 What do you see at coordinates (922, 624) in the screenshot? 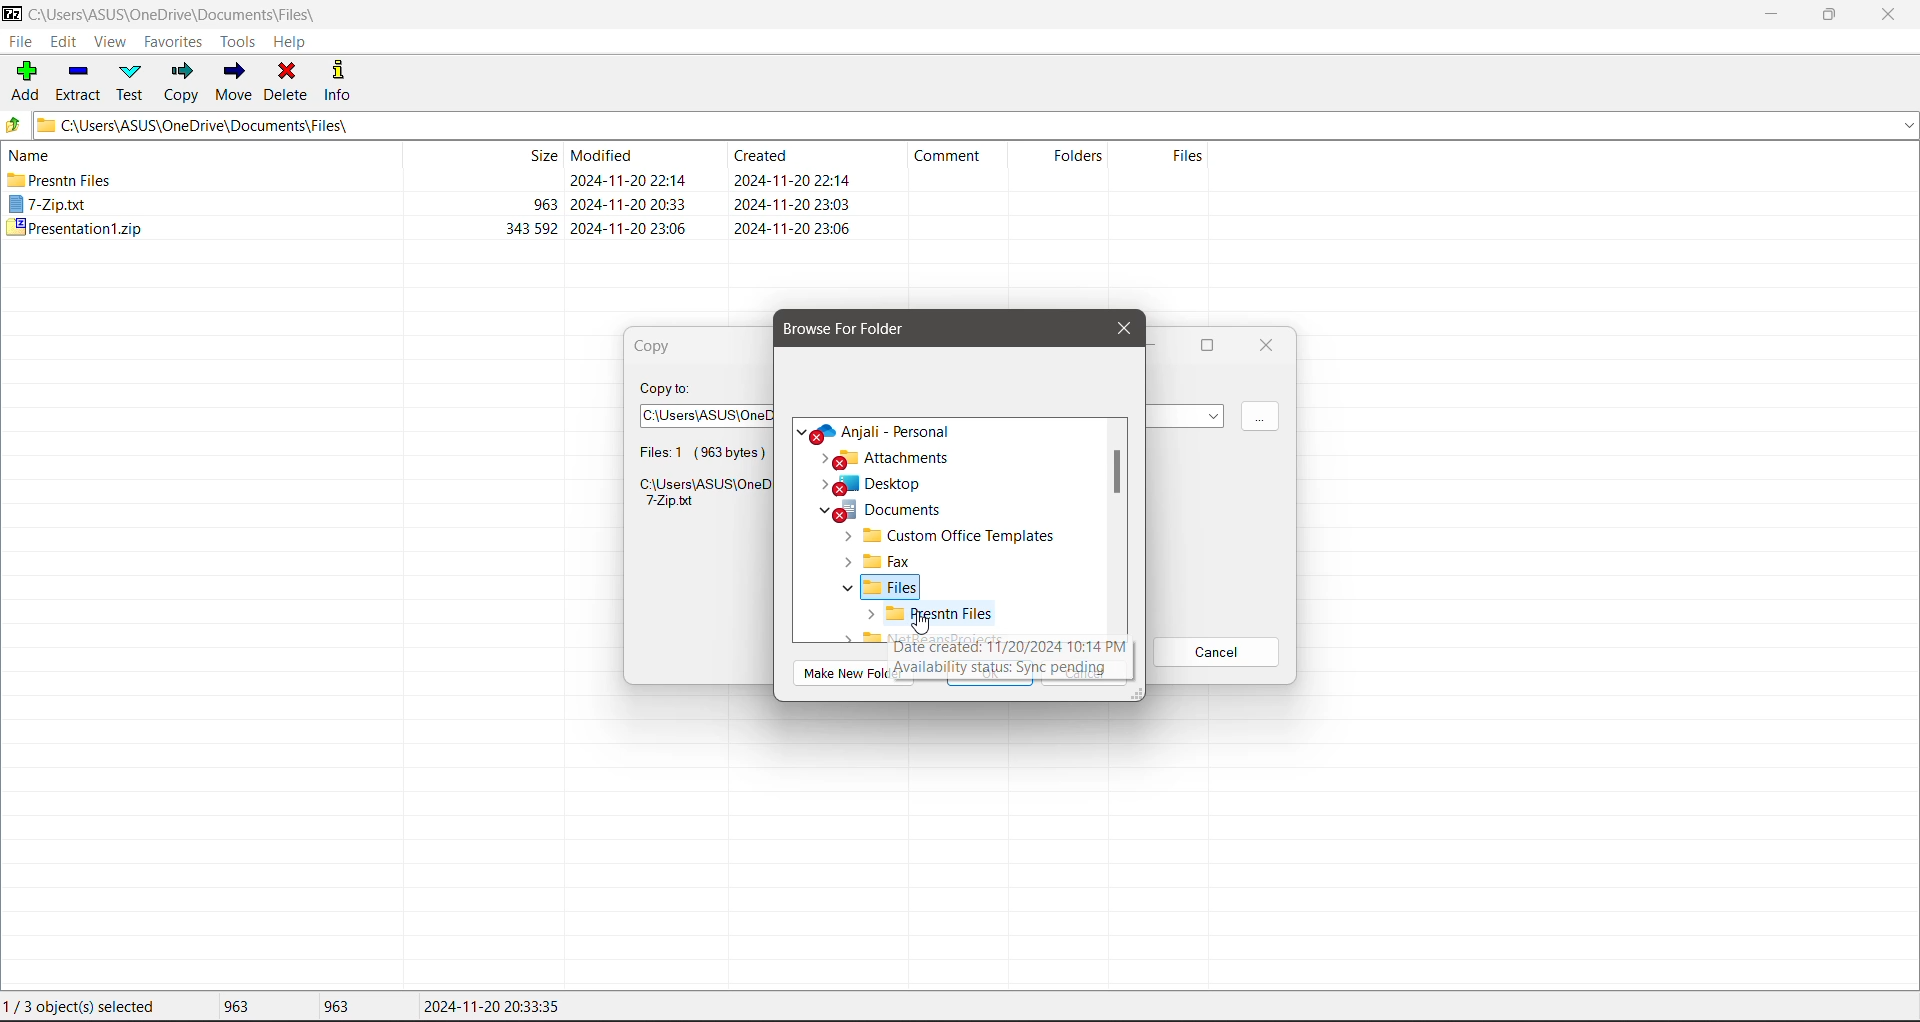
I see `cursor` at bounding box center [922, 624].